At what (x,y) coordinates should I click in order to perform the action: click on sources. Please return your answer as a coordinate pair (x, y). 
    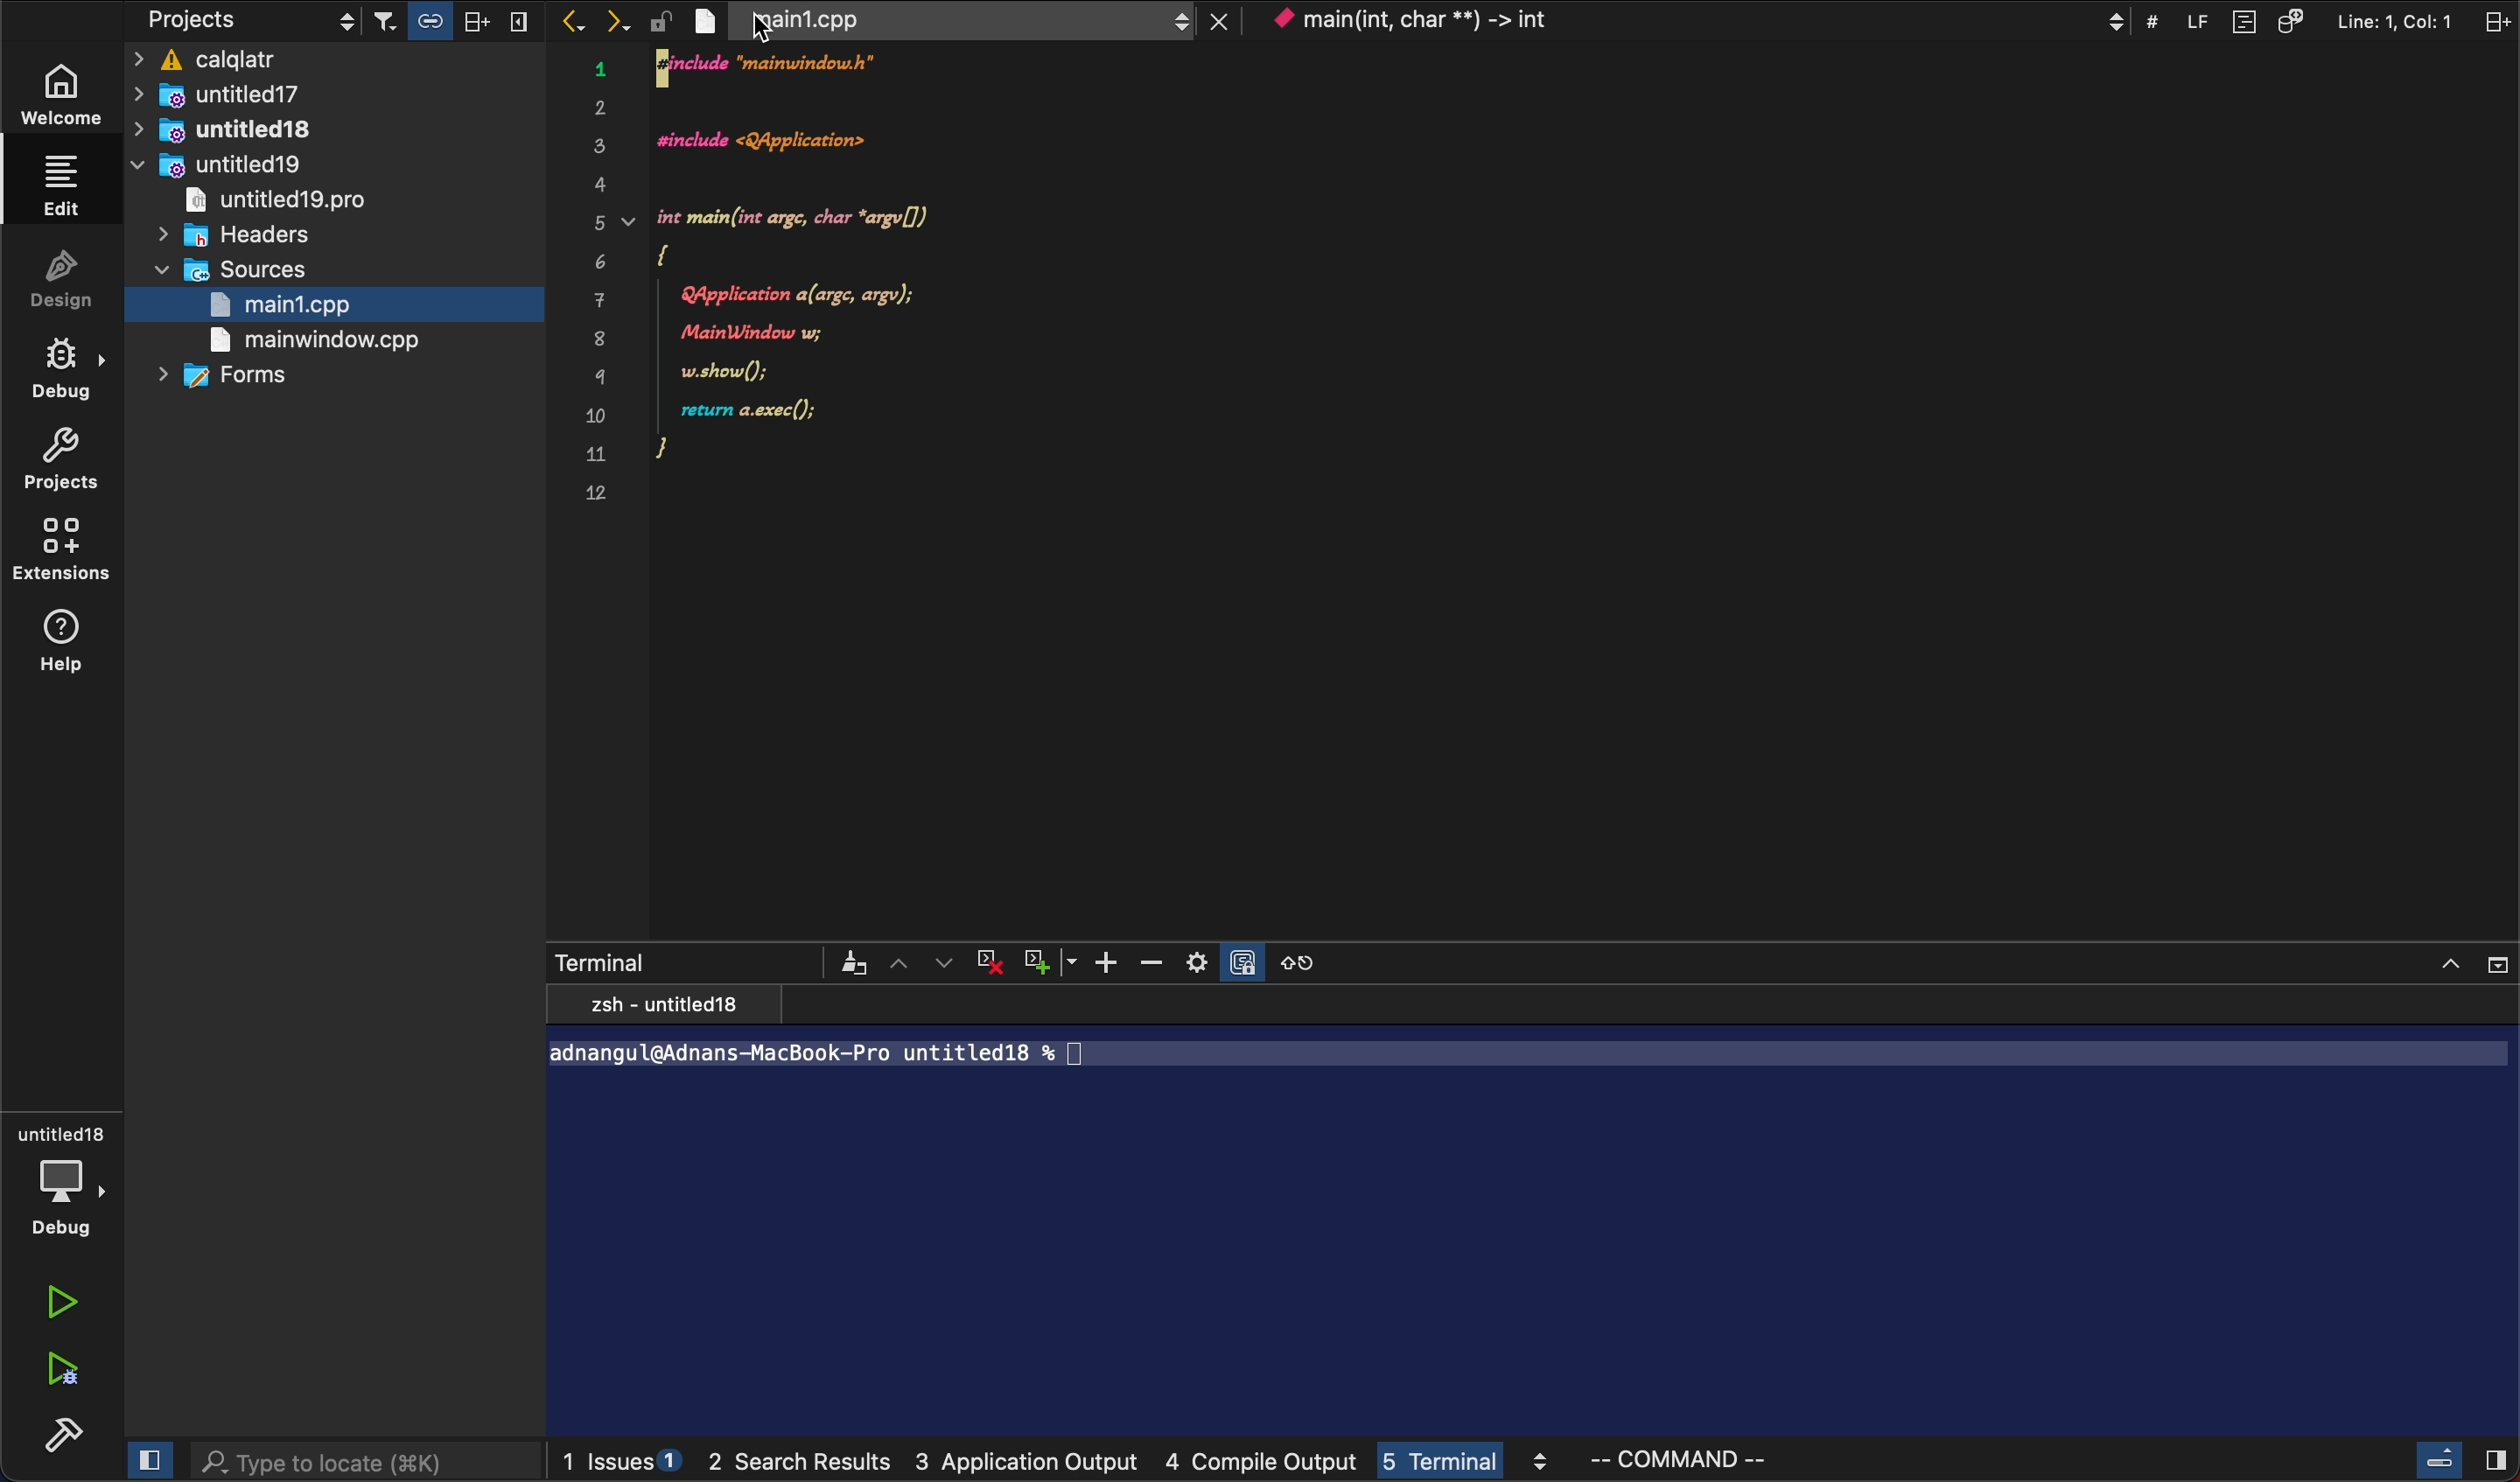
    Looking at the image, I should click on (236, 270).